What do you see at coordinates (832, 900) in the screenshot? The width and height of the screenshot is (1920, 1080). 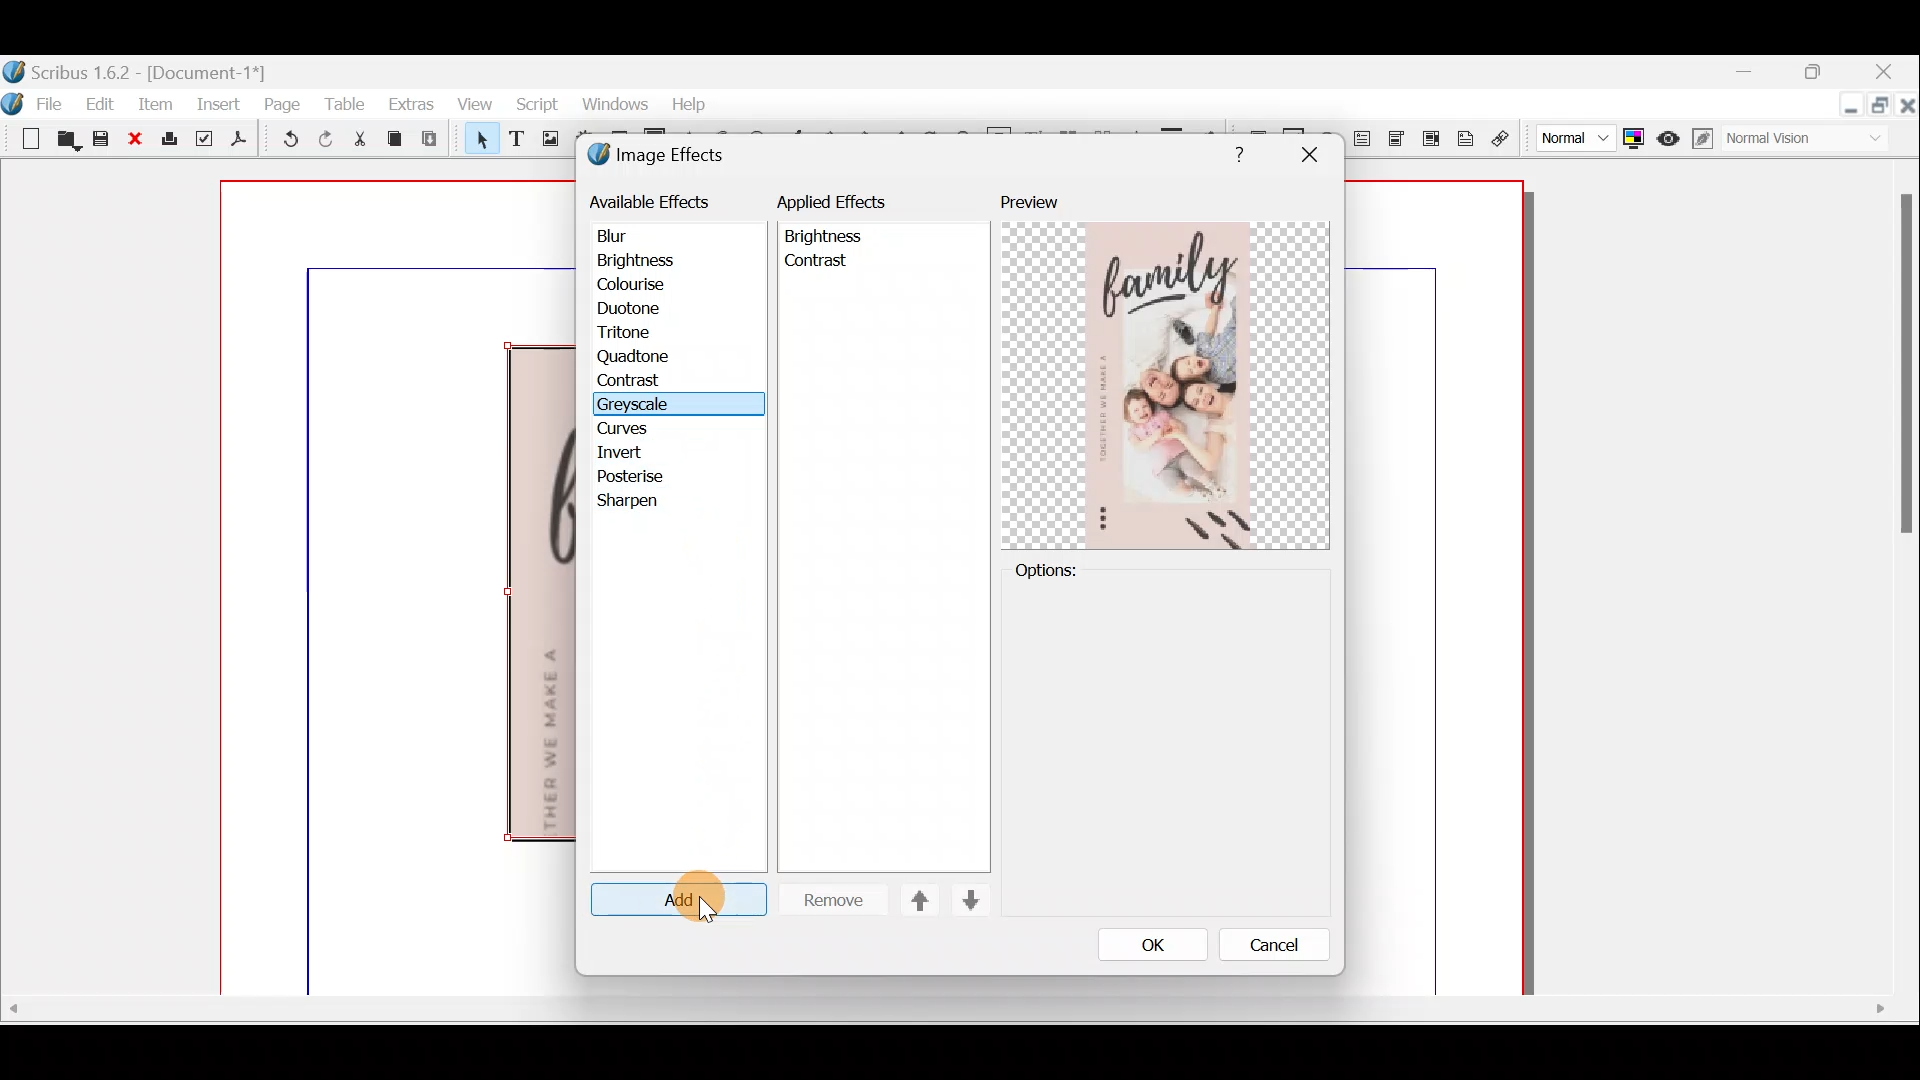 I see `Remove` at bounding box center [832, 900].